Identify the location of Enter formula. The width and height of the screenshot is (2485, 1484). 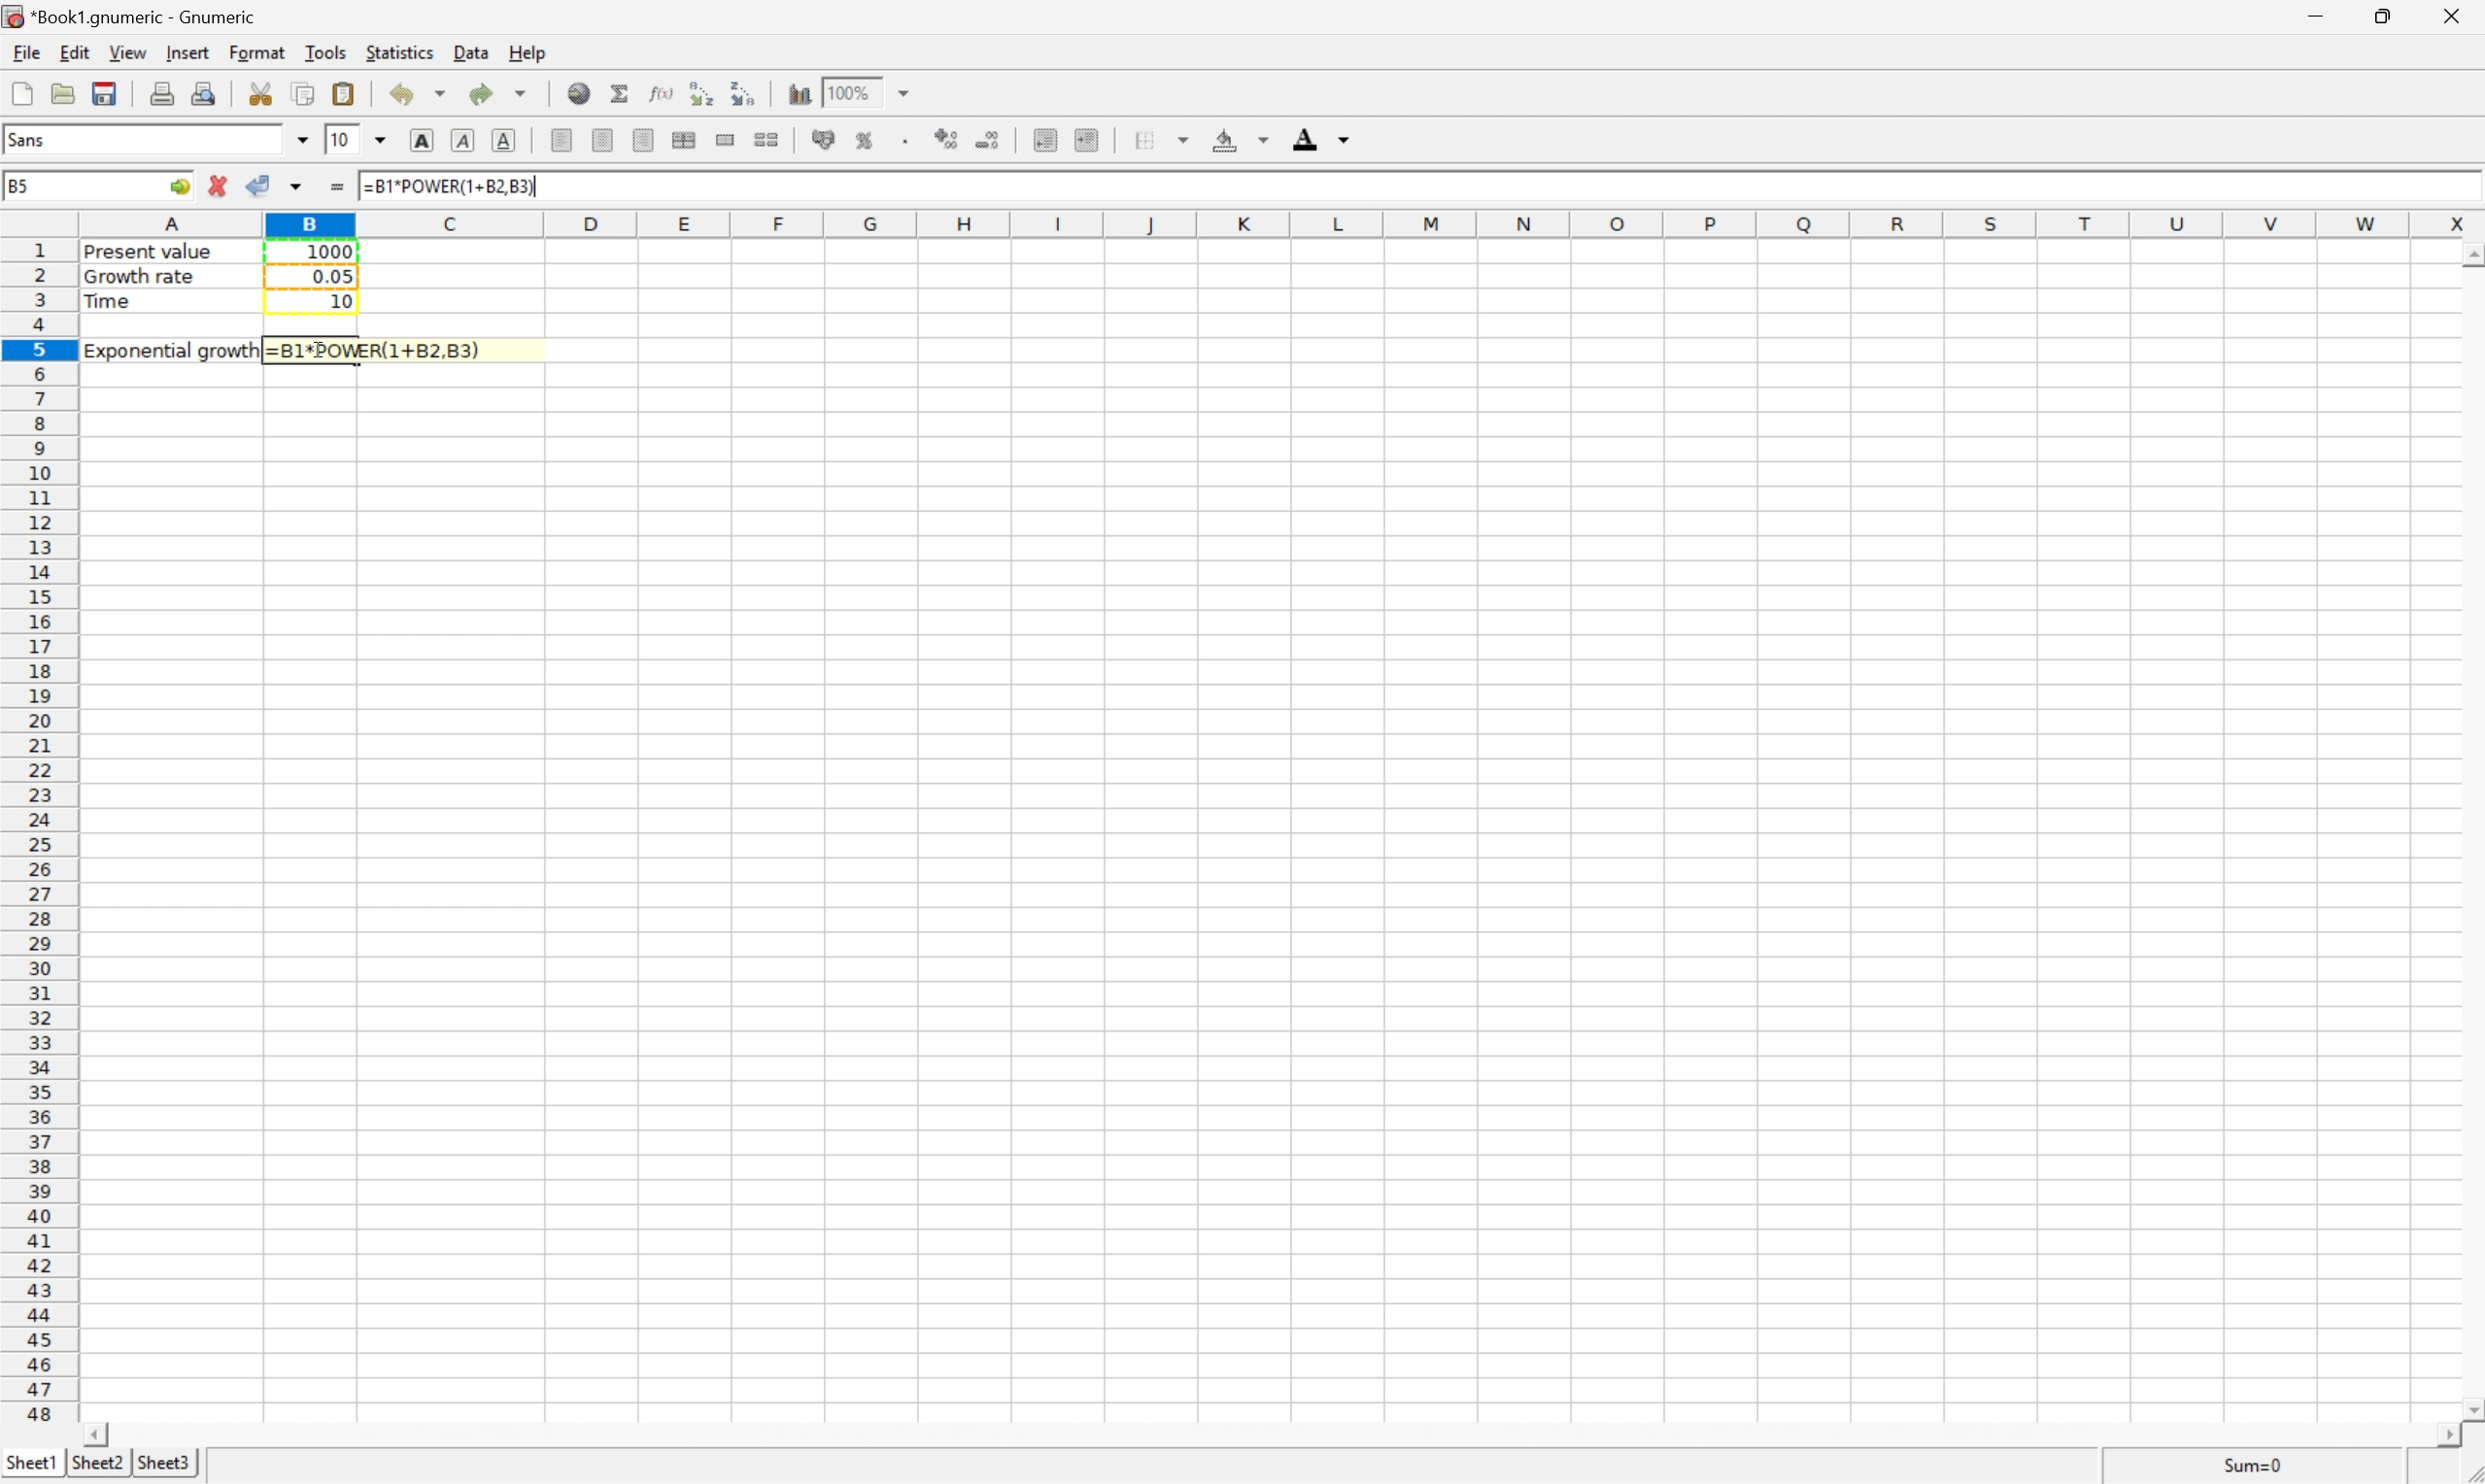
(337, 187).